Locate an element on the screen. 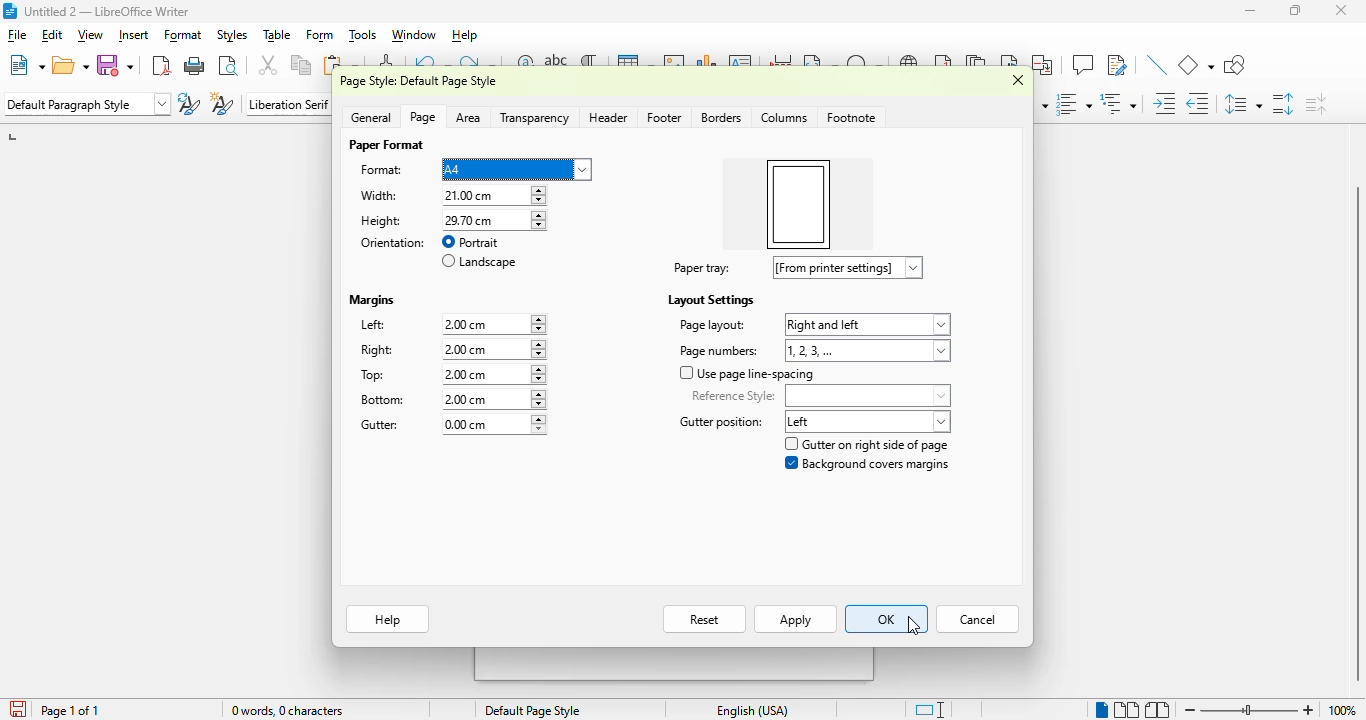 This screenshot has height=720, width=1366. footnote is located at coordinates (852, 117).